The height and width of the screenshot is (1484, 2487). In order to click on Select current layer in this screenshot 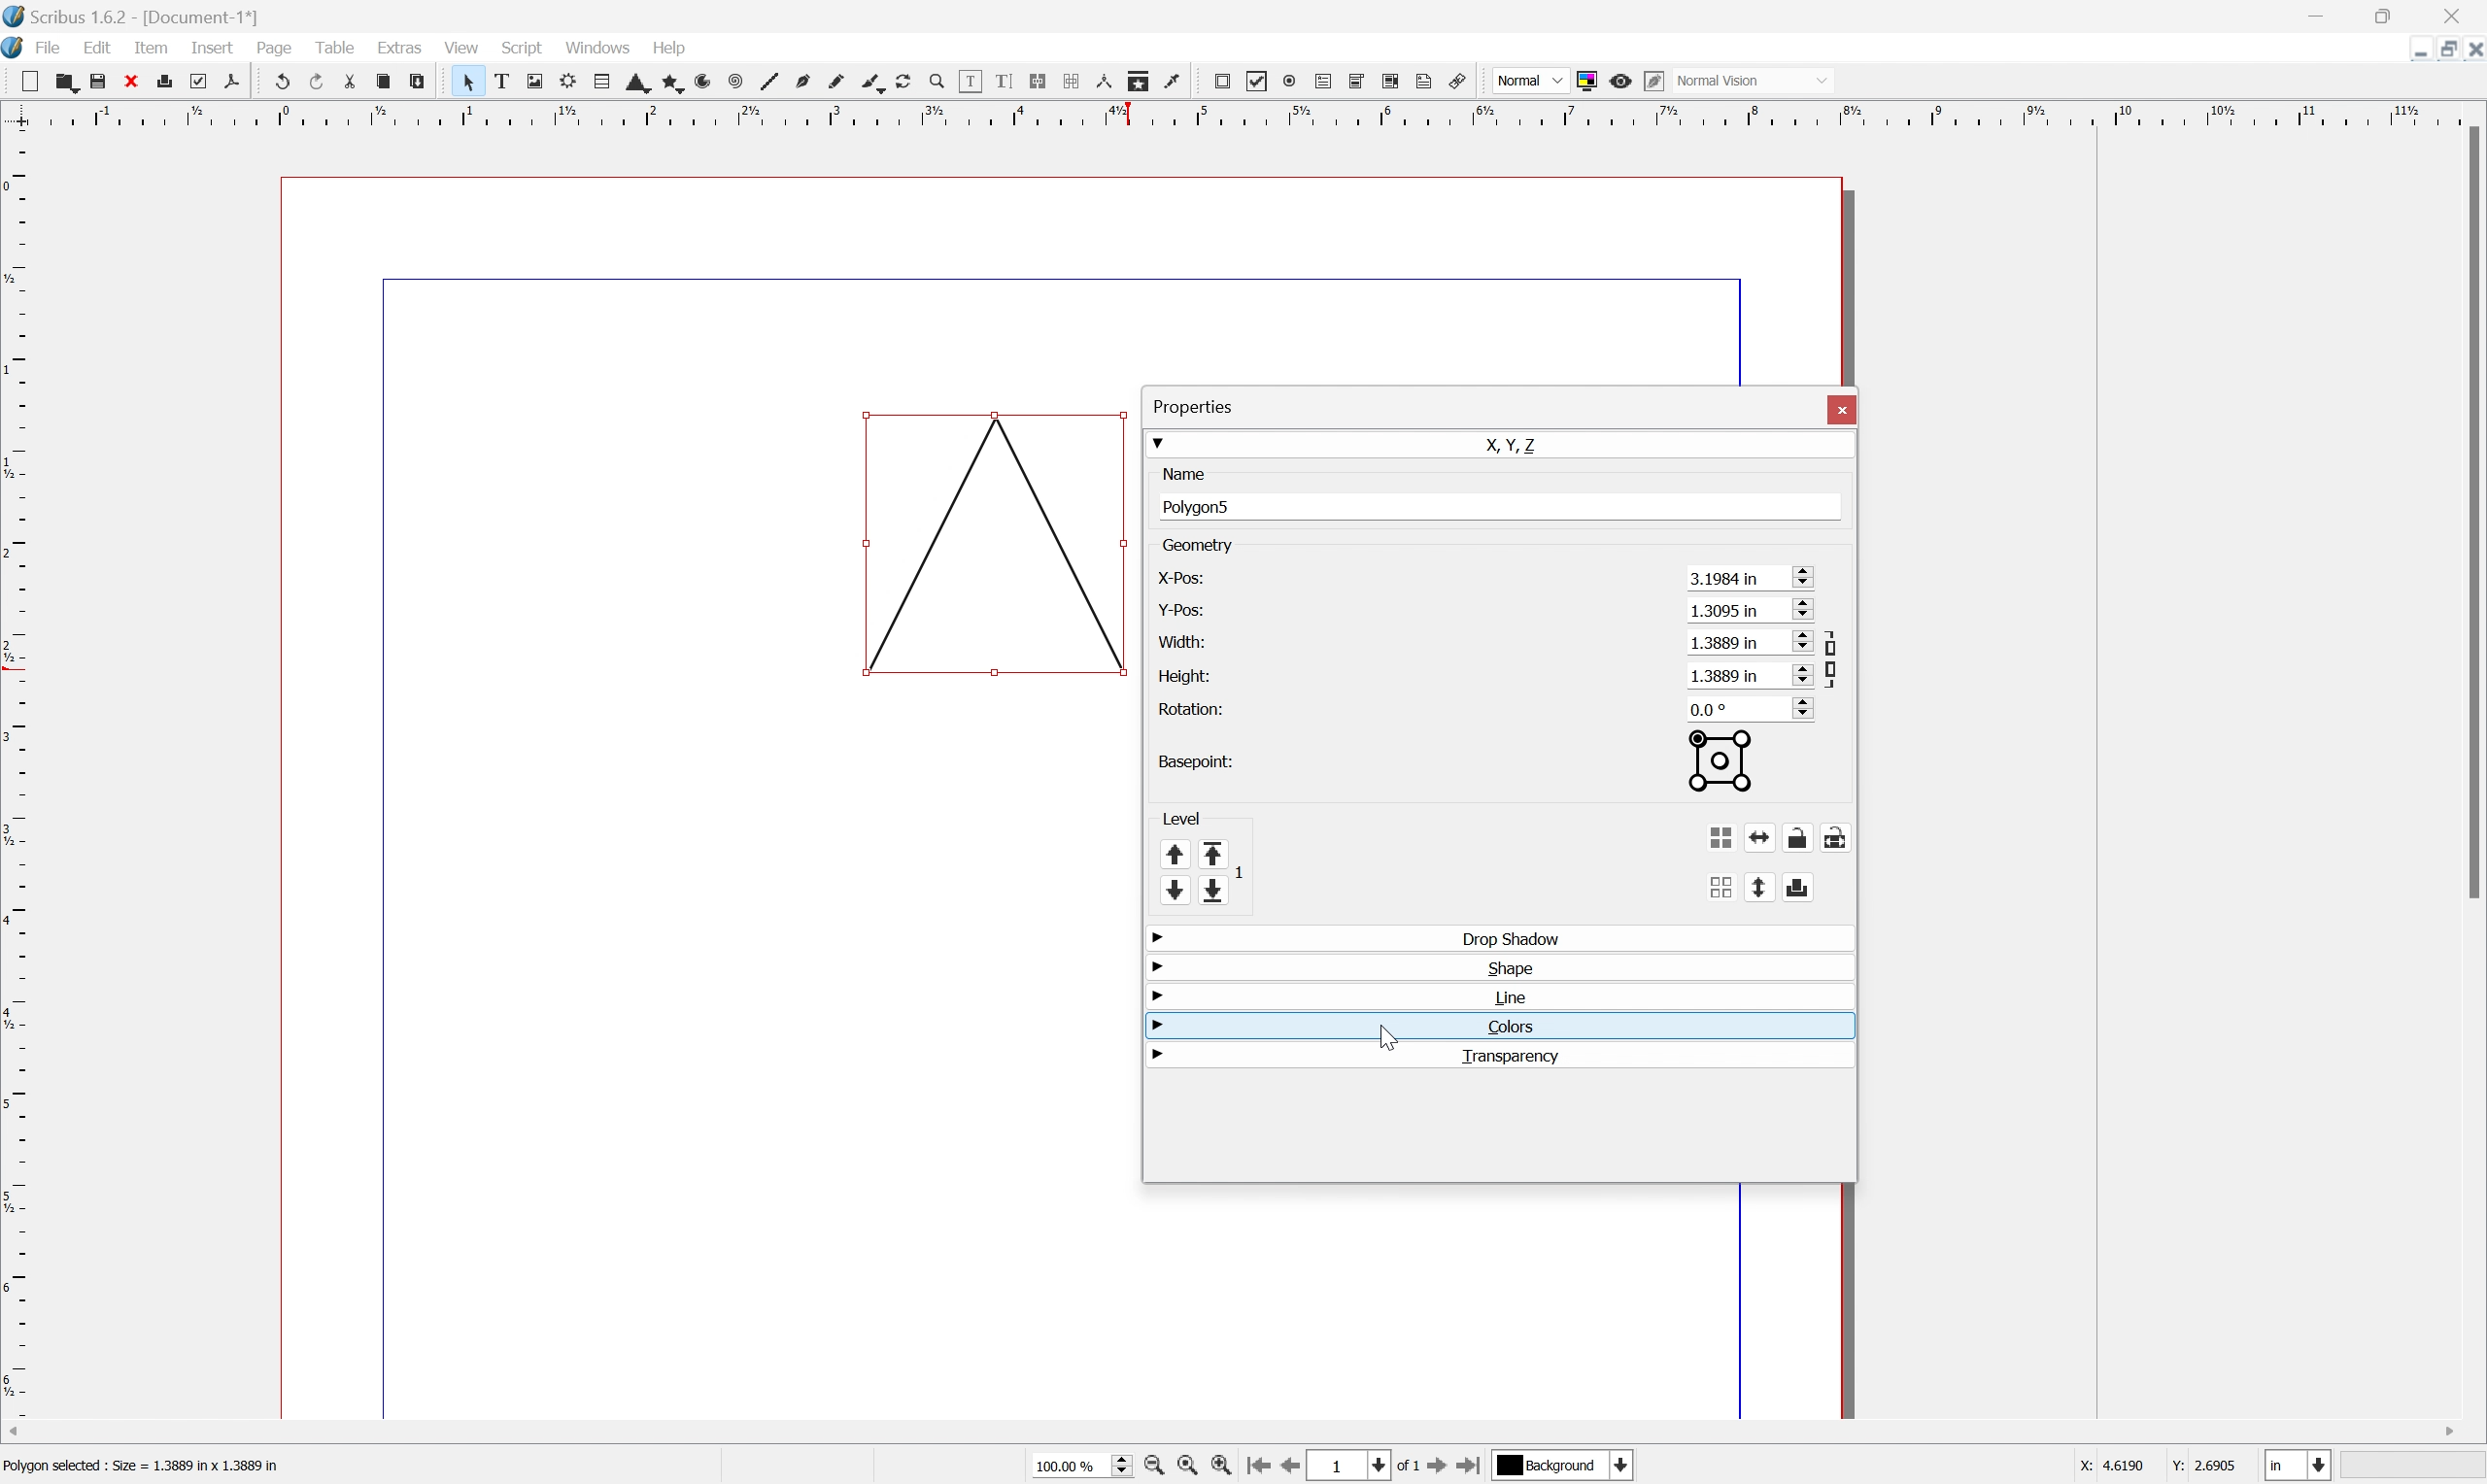, I will do `click(1625, 1466)`.